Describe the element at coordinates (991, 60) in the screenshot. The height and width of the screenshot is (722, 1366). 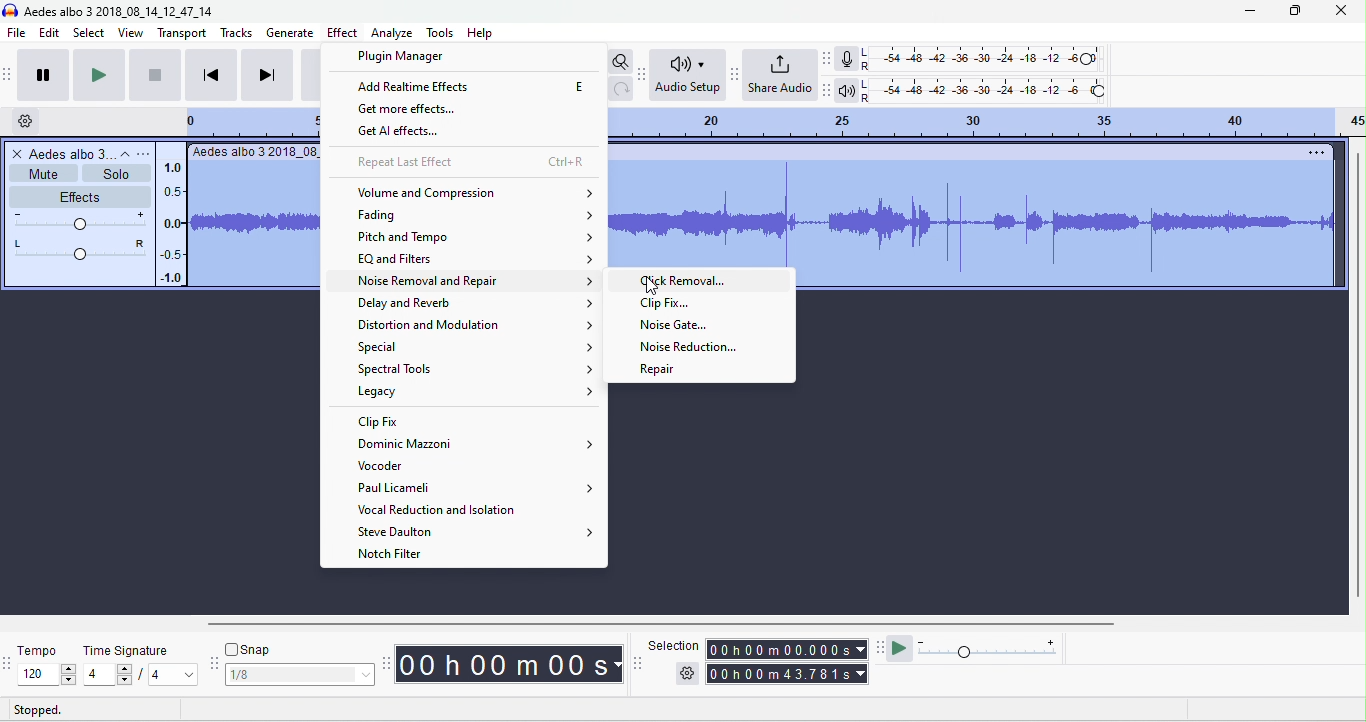
I see `recording level` at that location.